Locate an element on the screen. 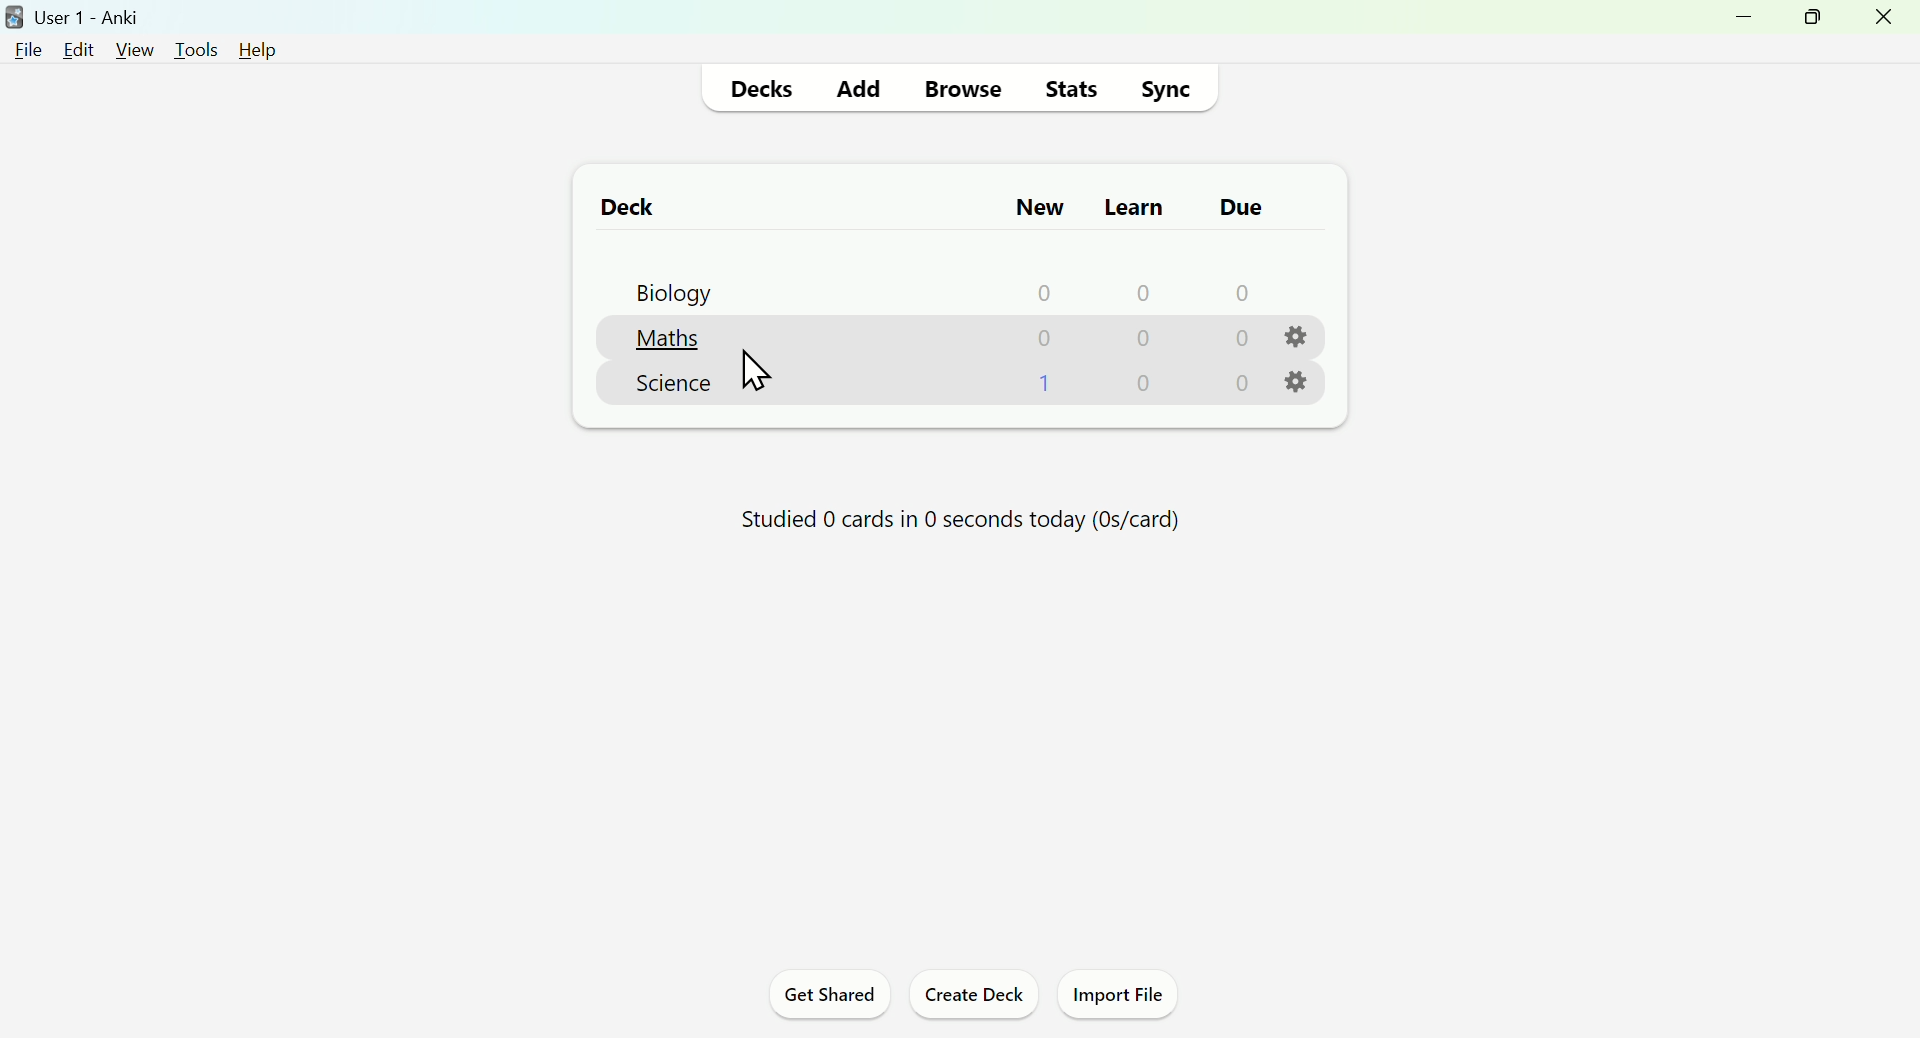 Image resolution: width=1920 pixels, height=1038 pixels. 1 is located at coordinates (1042, 386).